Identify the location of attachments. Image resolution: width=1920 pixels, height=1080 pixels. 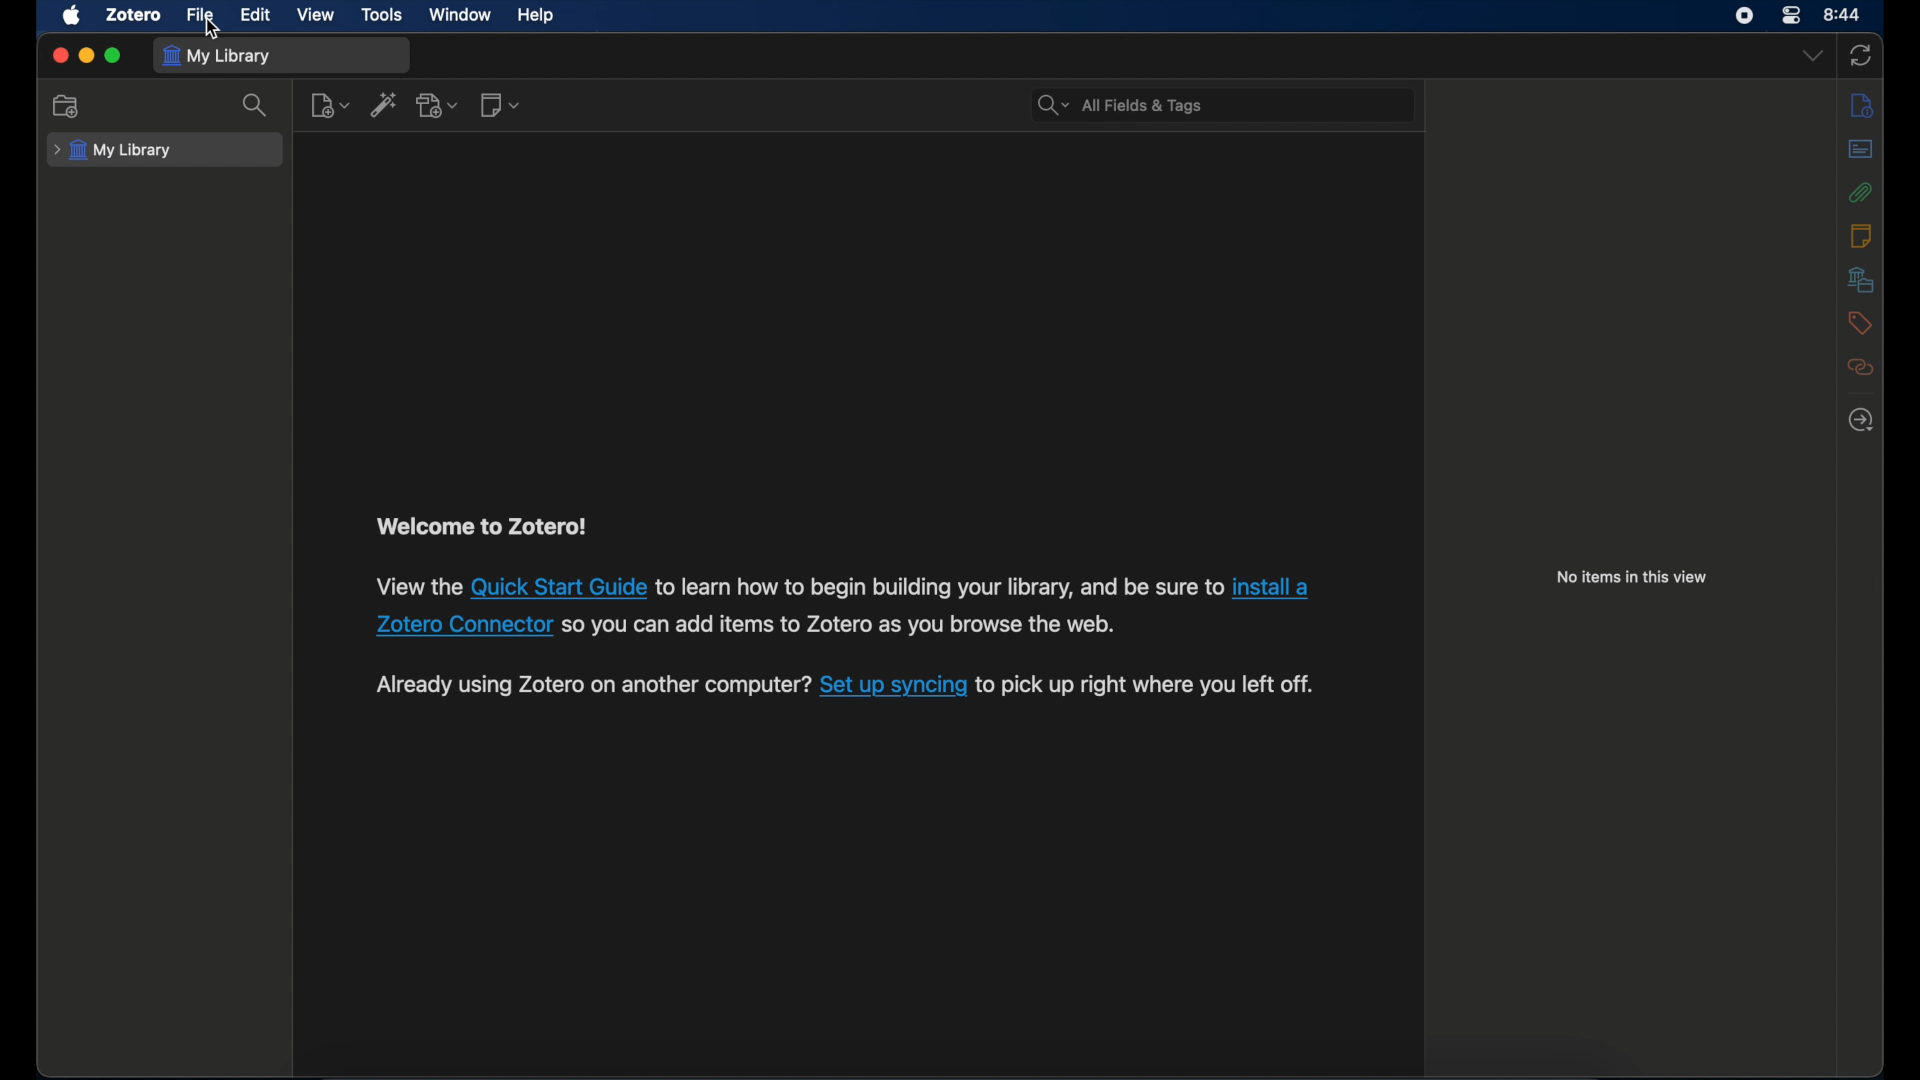
(1861, 192).